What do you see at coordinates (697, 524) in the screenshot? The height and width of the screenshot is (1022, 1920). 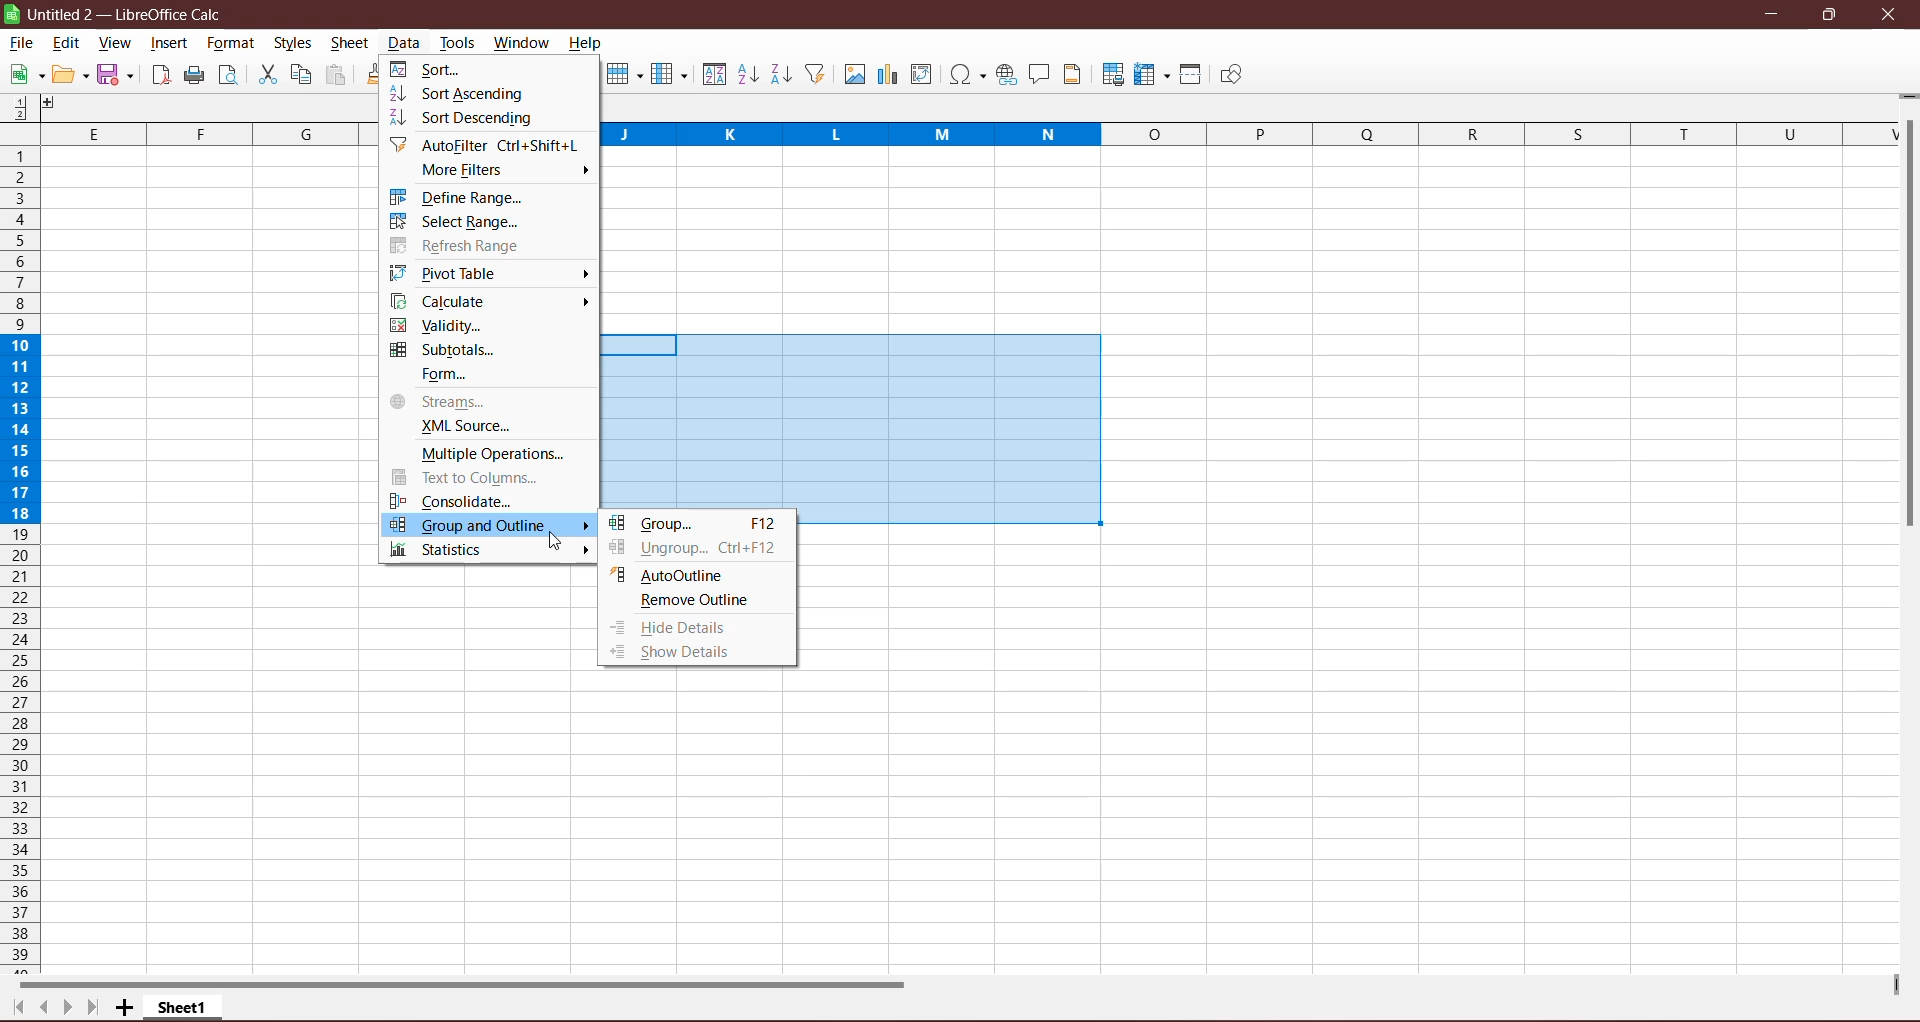 I see `Group` at bounding box center [697, 524].